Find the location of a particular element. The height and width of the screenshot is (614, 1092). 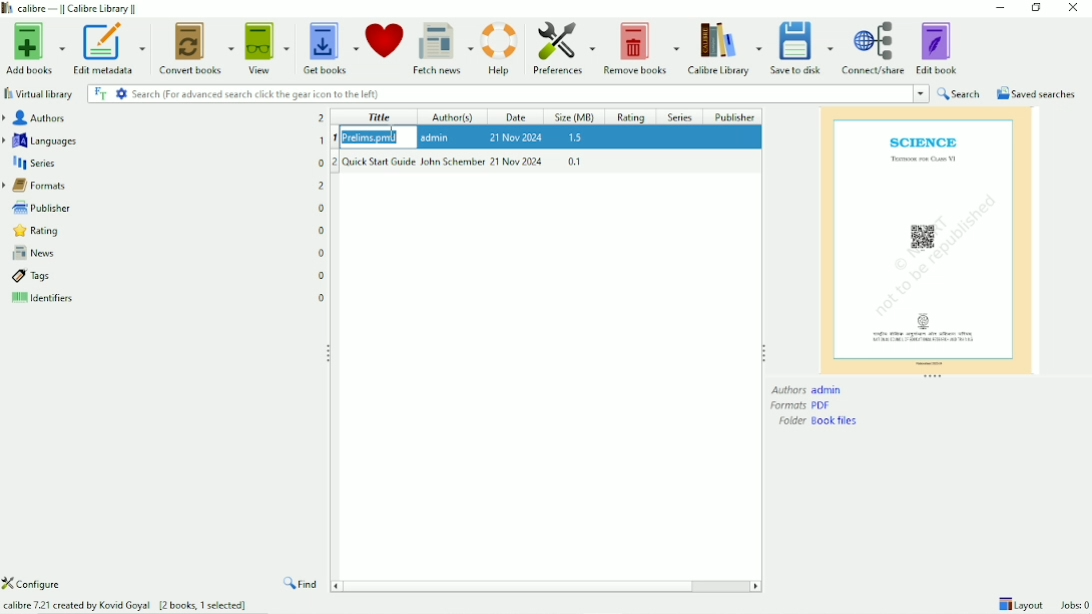

Series is located at coordinates (34, 164).